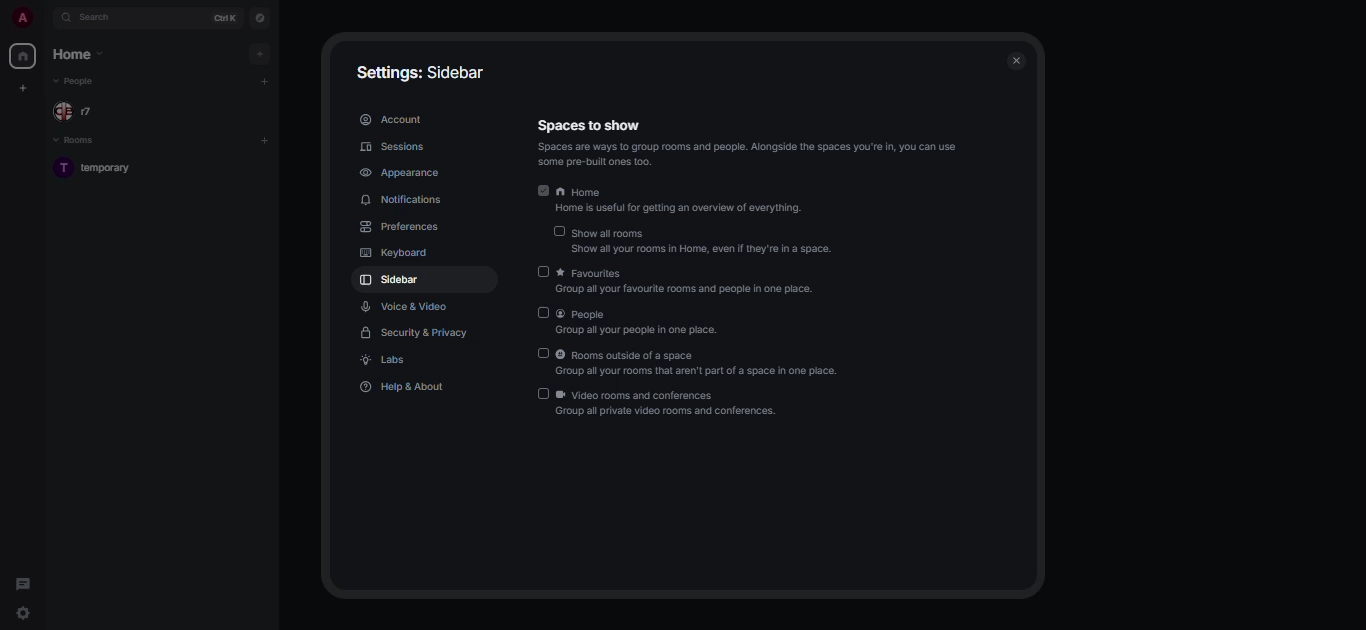 Image resolution: width=1366 pixels, height=630 pixels. Describe the element at coordinates (22, 583) in the screenshot. I see `threads` at that location.